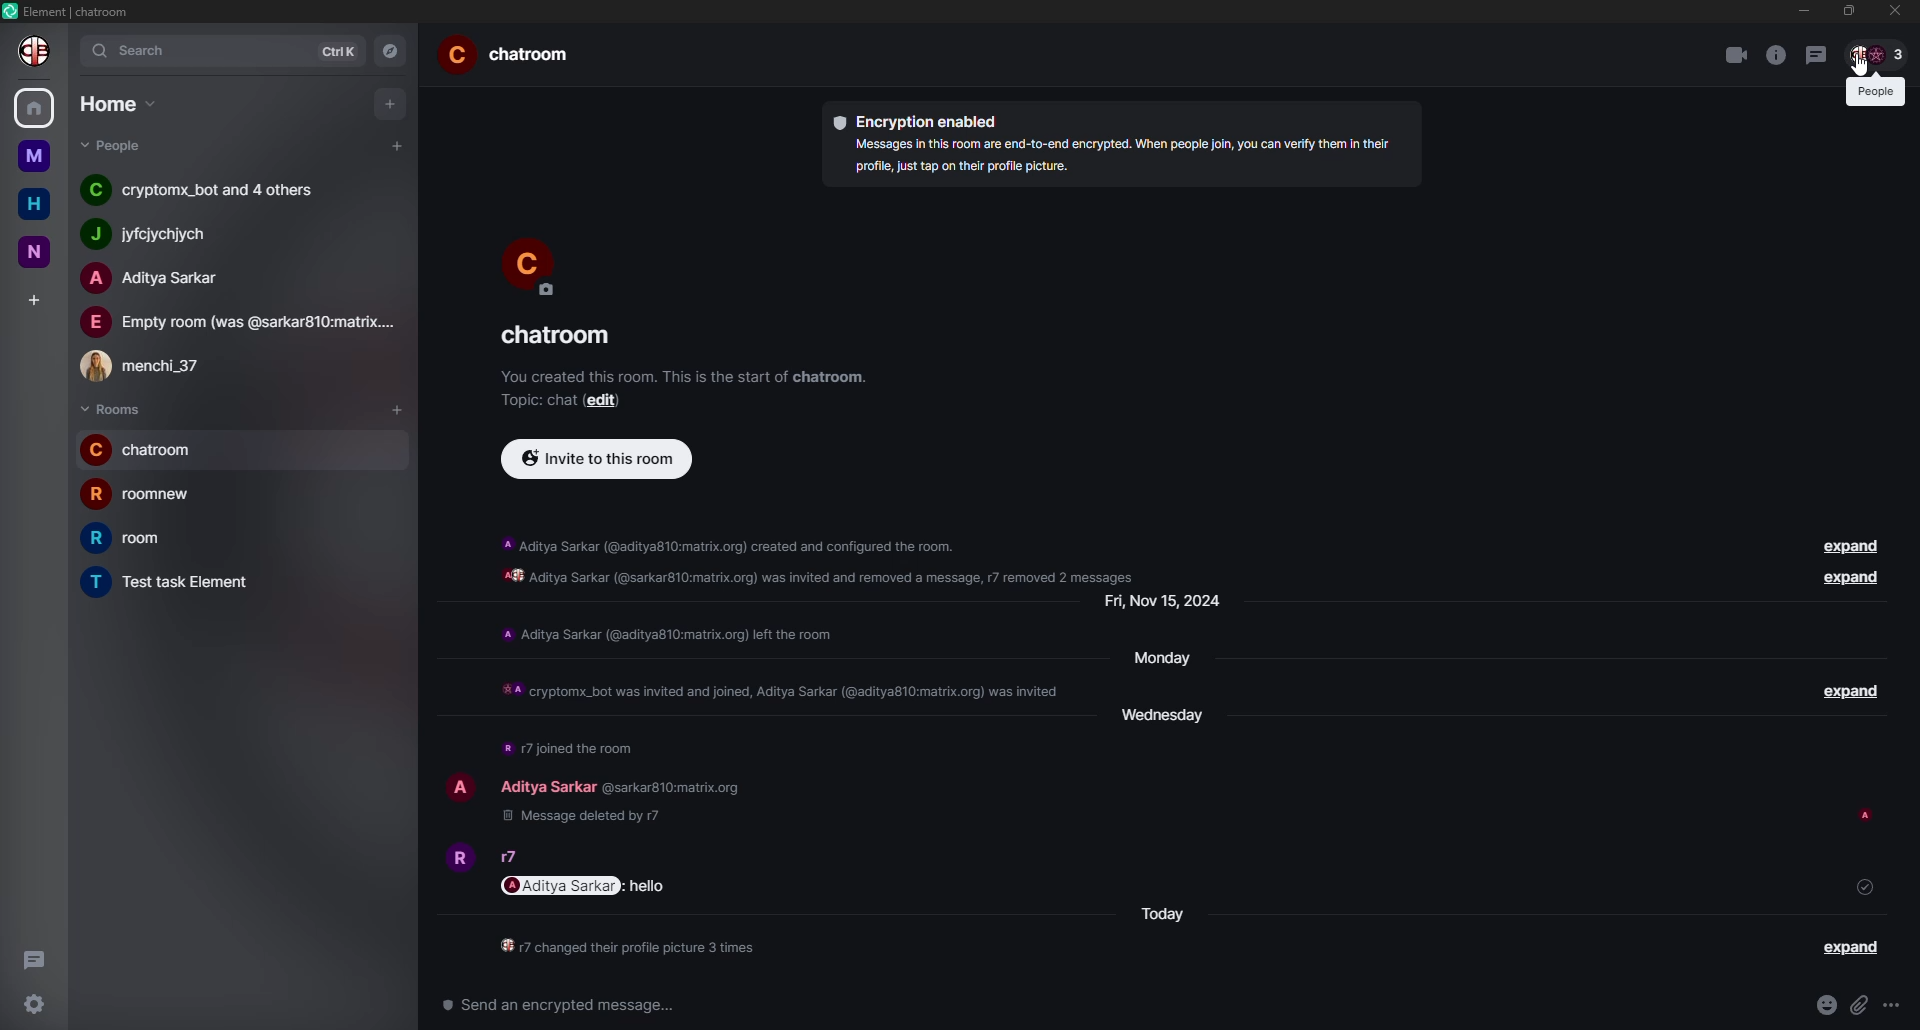  Describe the element at coordinates (1851, 690) in the screenshot. I see `expand` at that location.